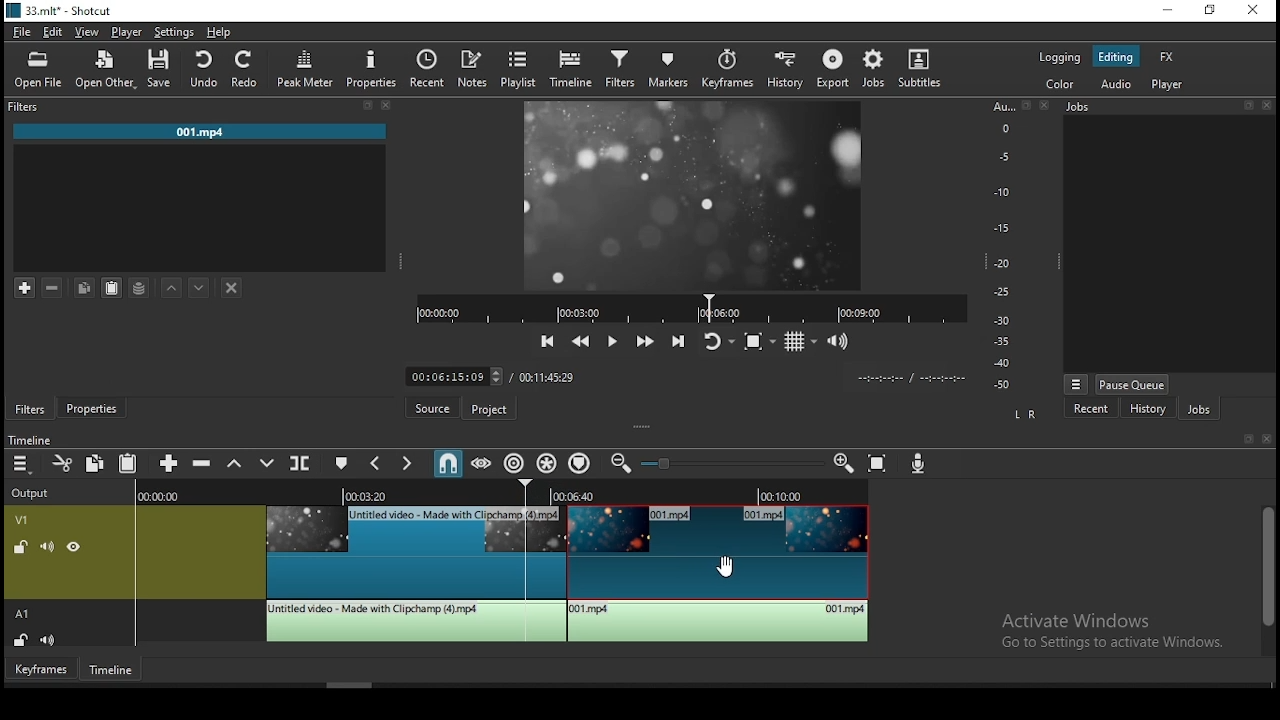 Image resolution: width=1280 pixels, height=720 pixels. I want to click on fx, so click(1167, 58).